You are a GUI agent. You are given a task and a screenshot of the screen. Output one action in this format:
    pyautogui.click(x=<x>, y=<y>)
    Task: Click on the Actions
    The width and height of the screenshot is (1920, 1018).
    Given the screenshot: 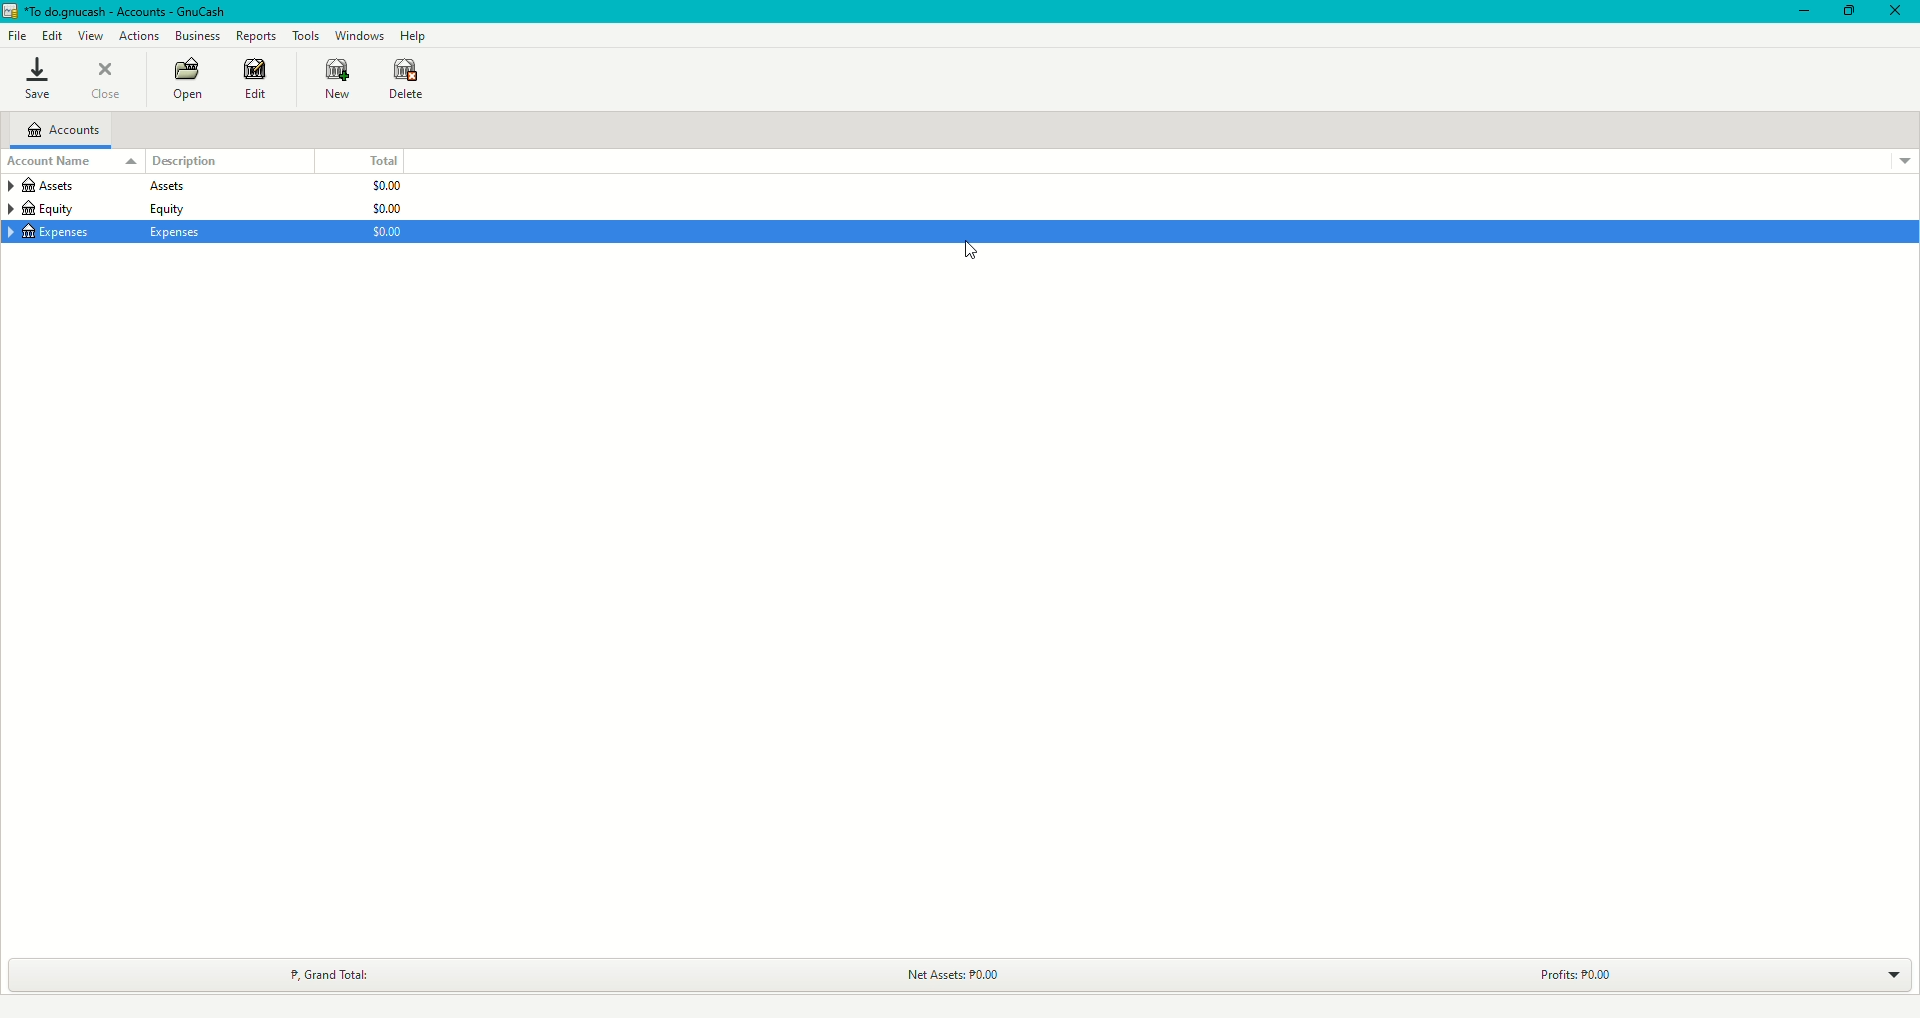 What is the action you would take?
    pyautogui.click(x=141, y=36)
    